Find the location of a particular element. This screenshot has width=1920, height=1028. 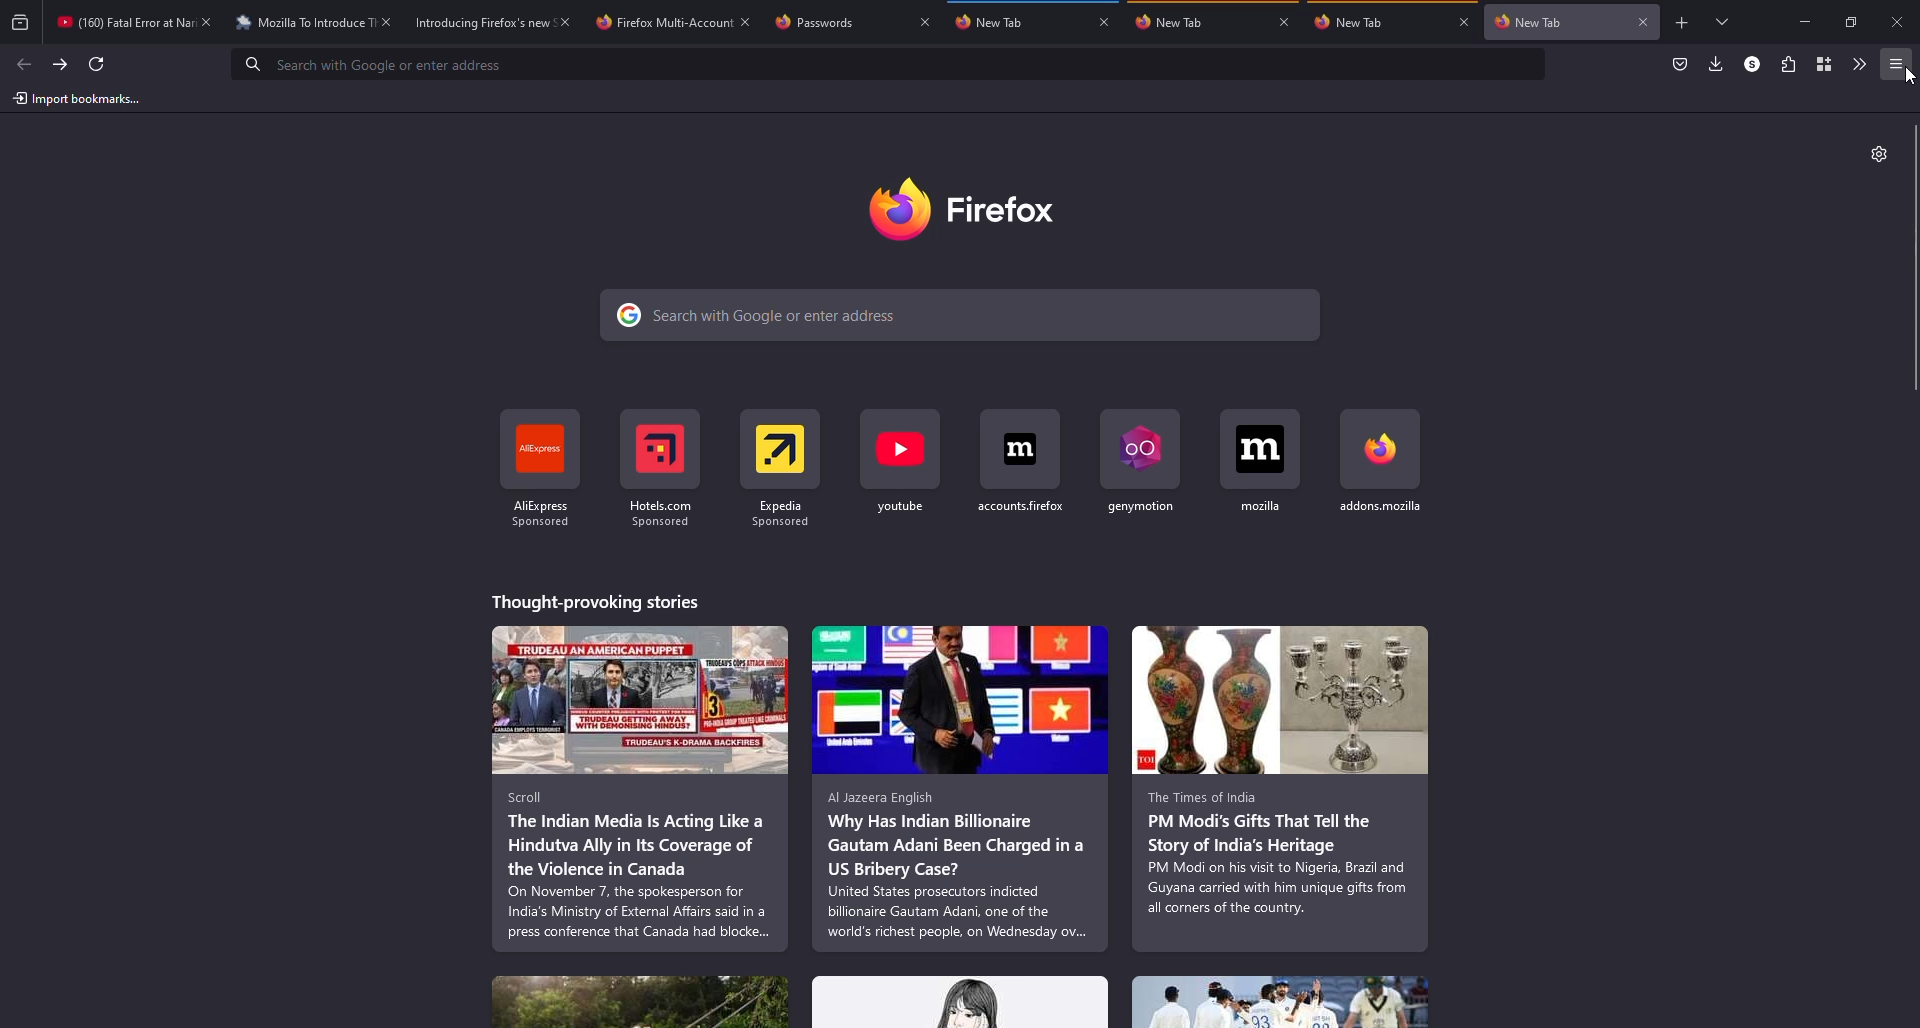

close is located at coordinates (1898, 21).